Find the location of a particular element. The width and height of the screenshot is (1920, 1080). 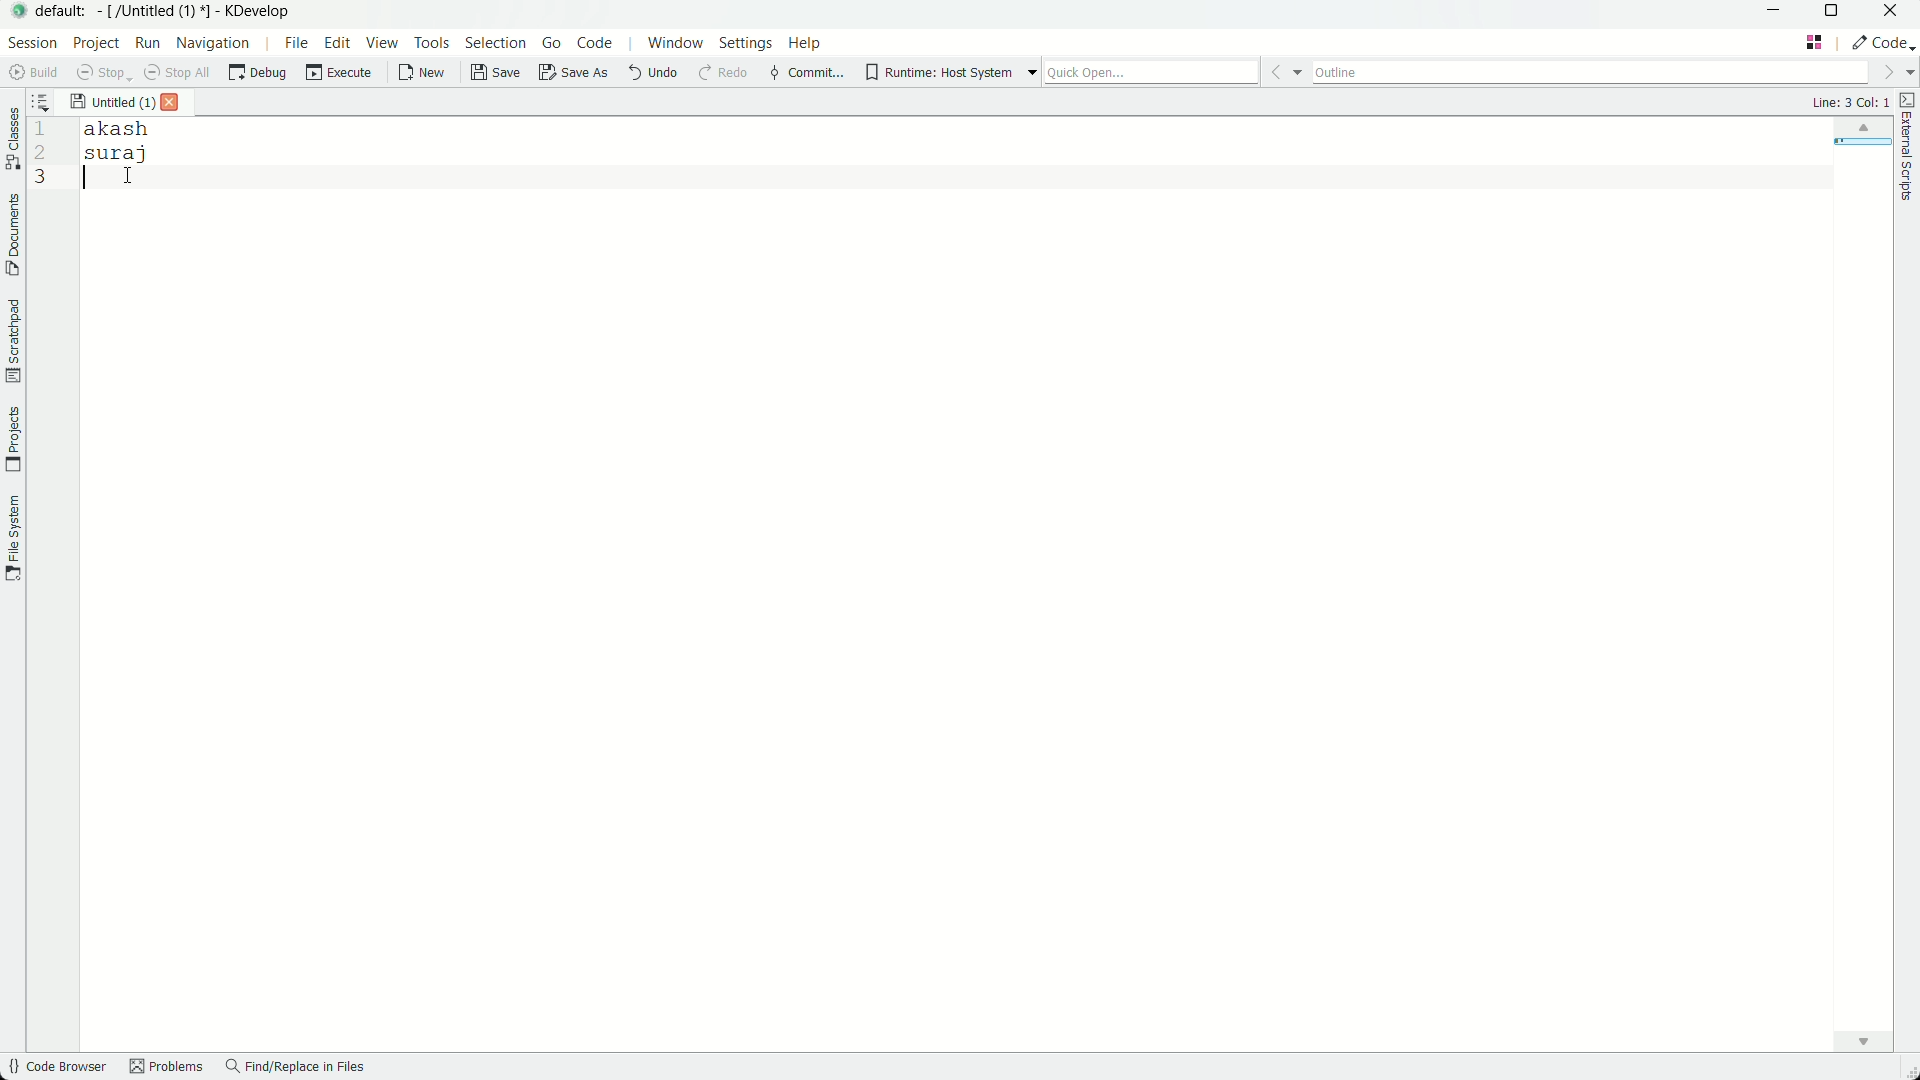

close file is located at coordinates (171, 103).